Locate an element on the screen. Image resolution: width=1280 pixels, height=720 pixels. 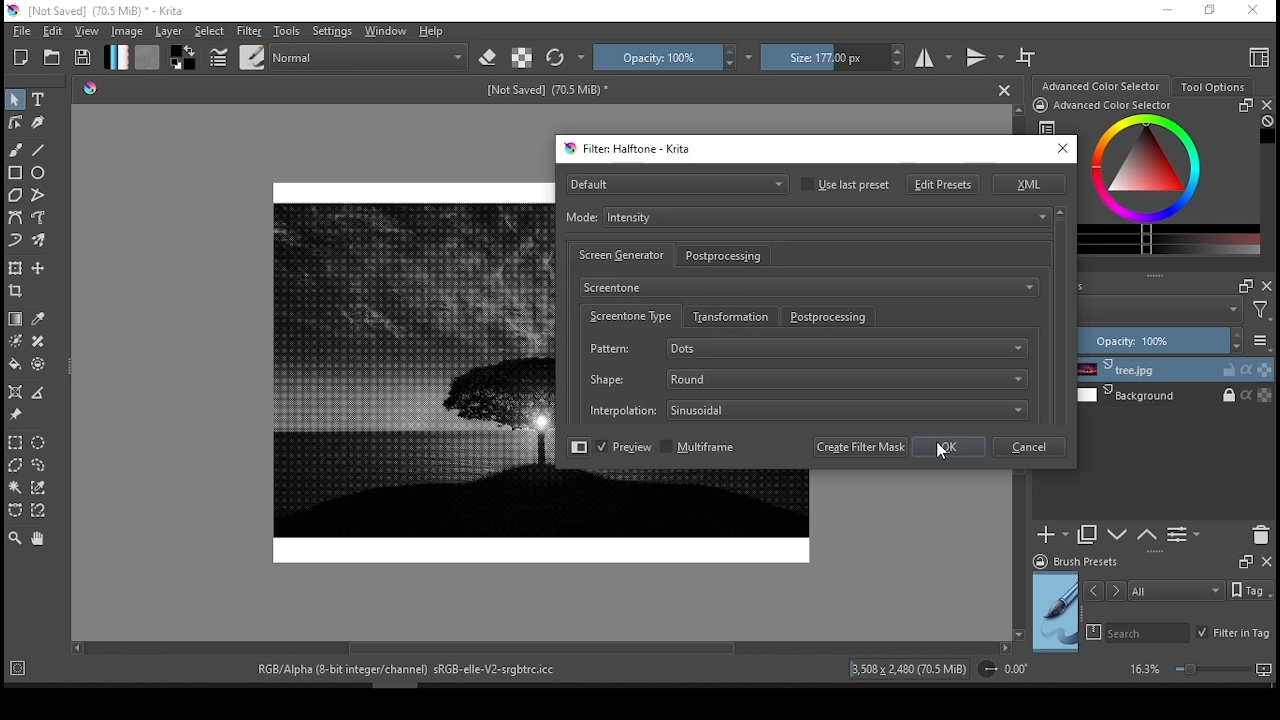
horizontal mirror mode is located at coordinates (933, 56).